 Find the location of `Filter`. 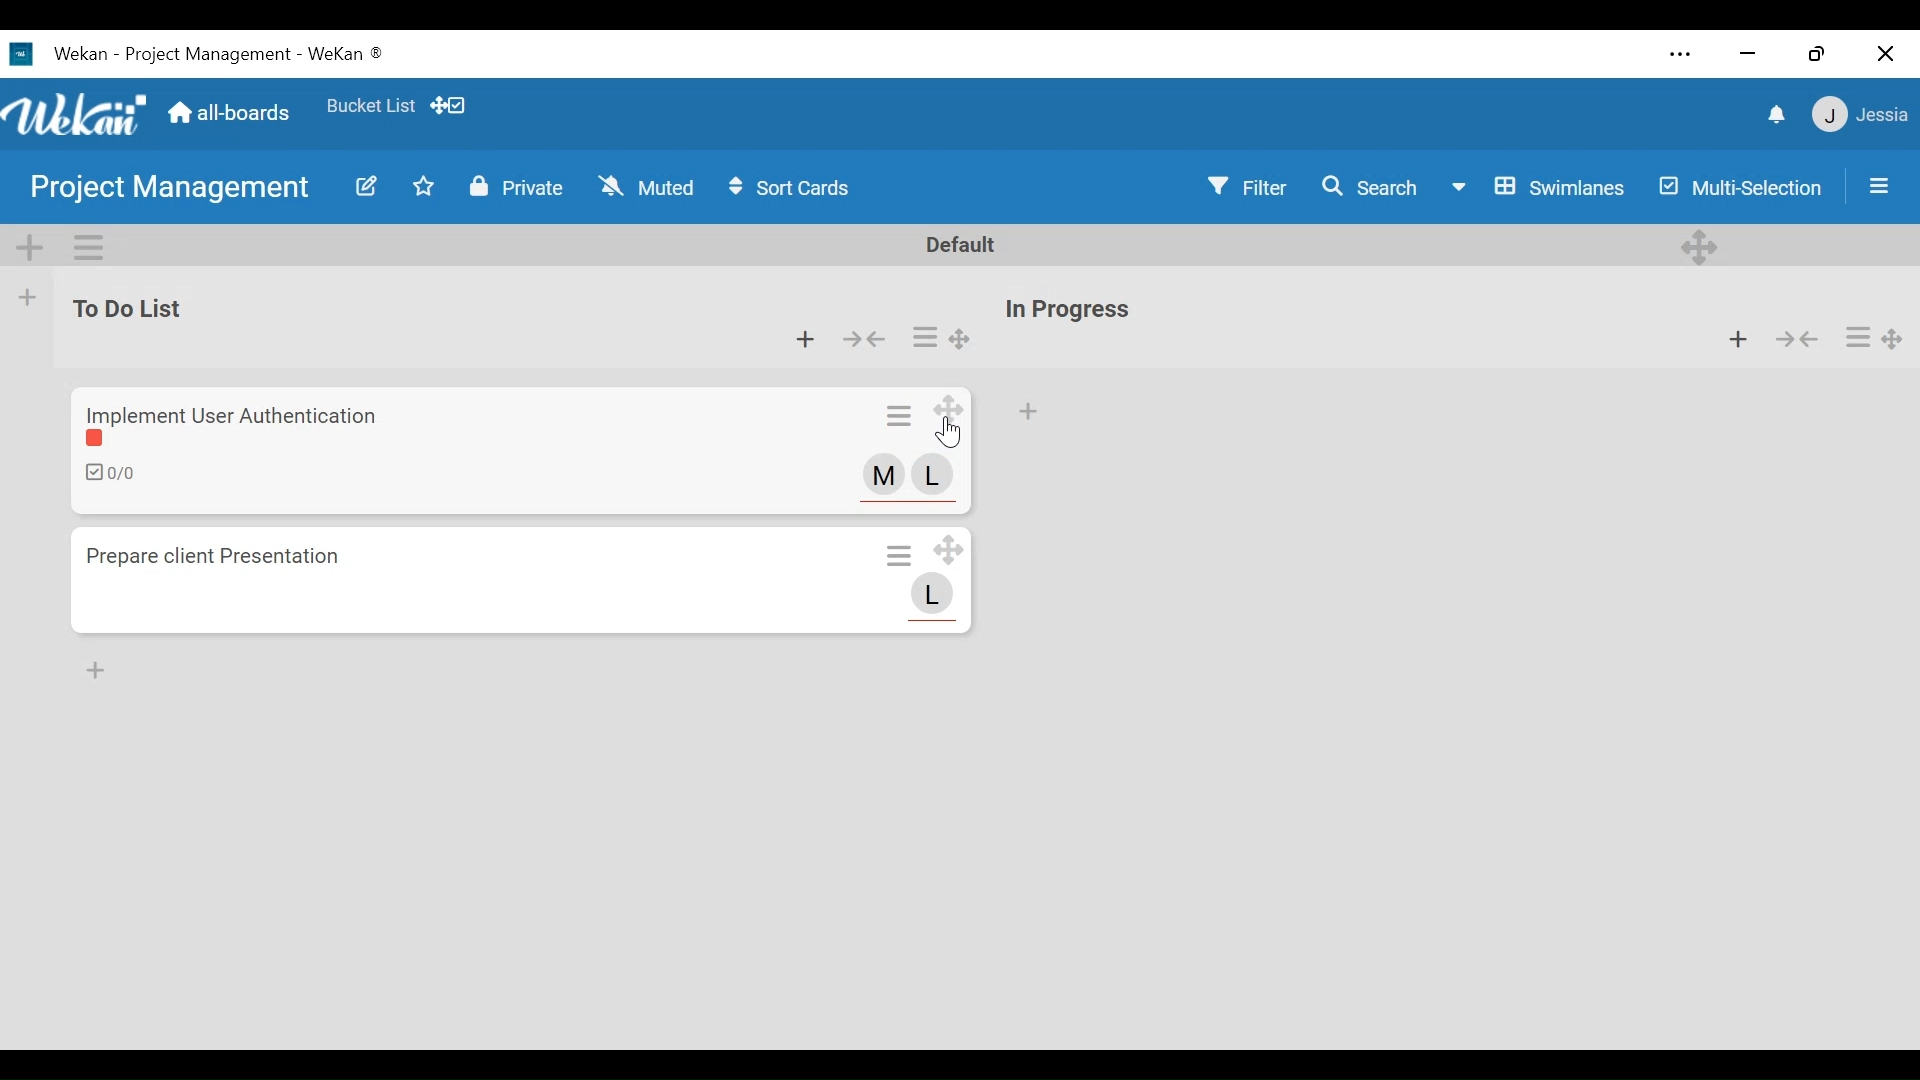

Filter is located at coordinates (1250, 187).